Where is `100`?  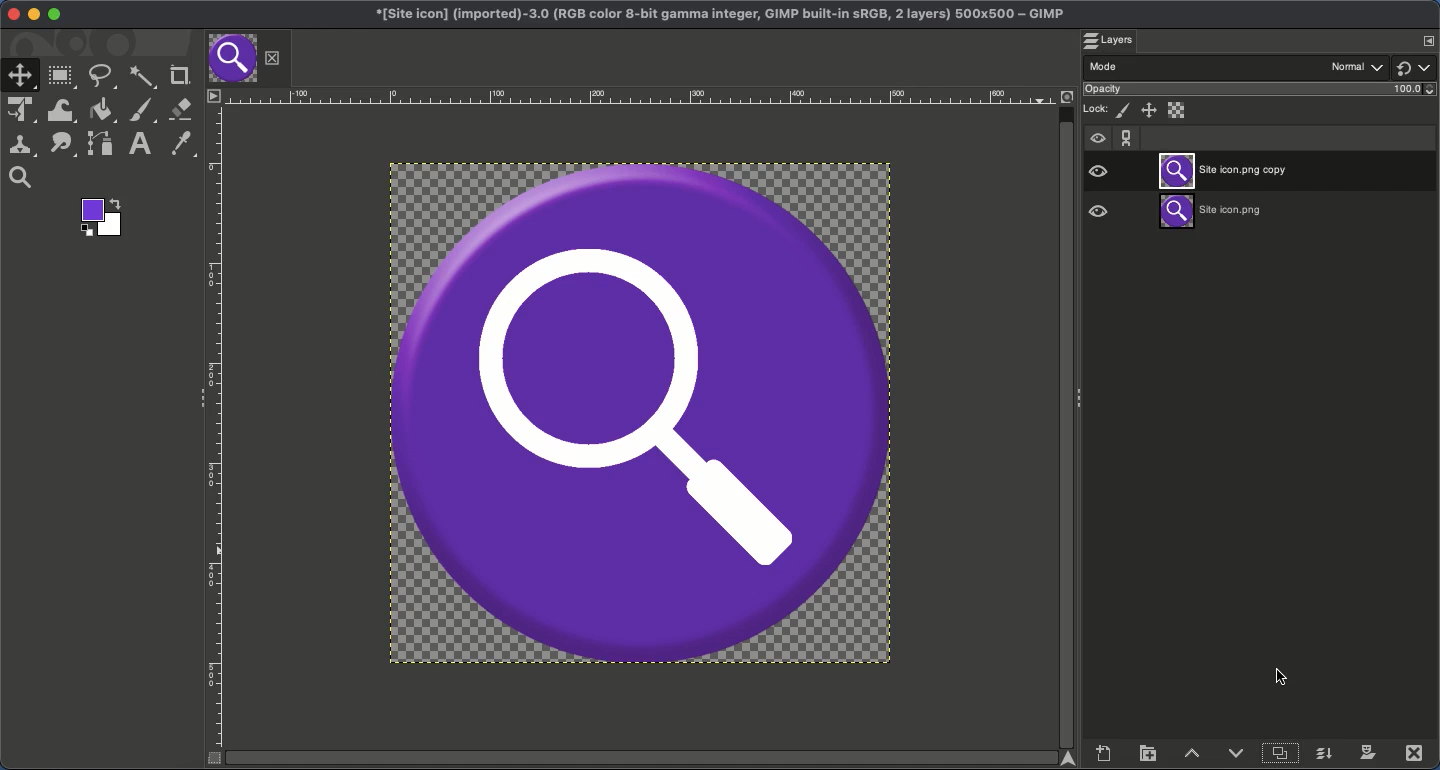
100 is located at coordinates (1413, 91).